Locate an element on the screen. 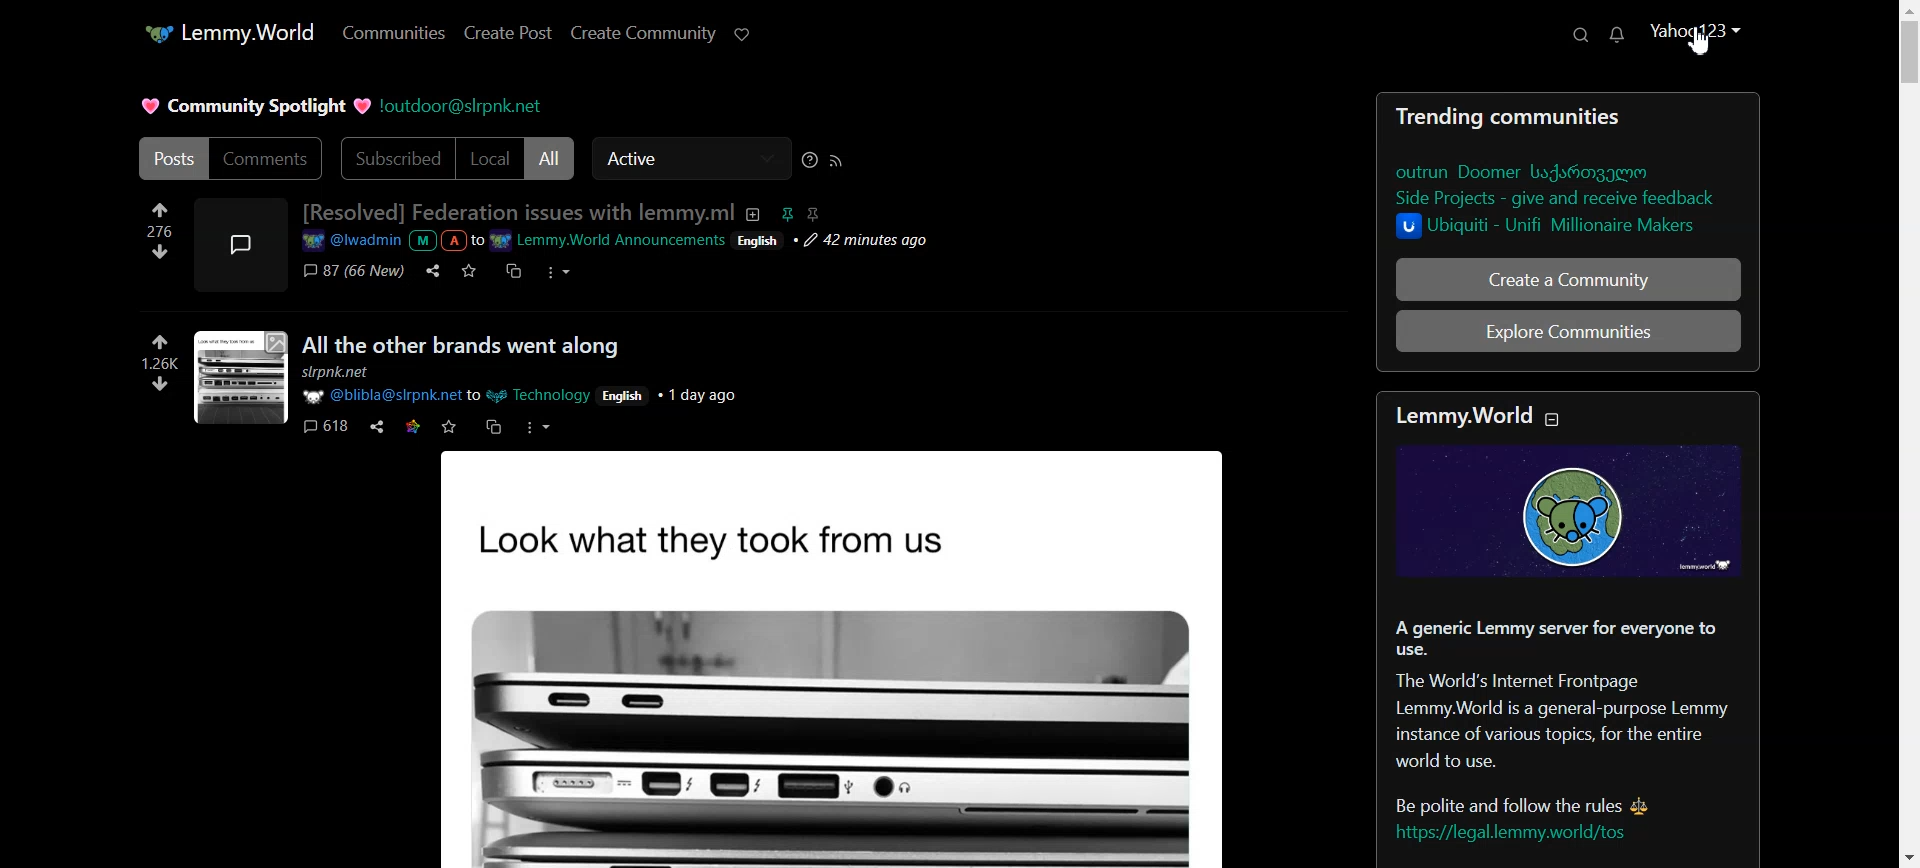  87 (66 New) is located at coordinates (352, 272).